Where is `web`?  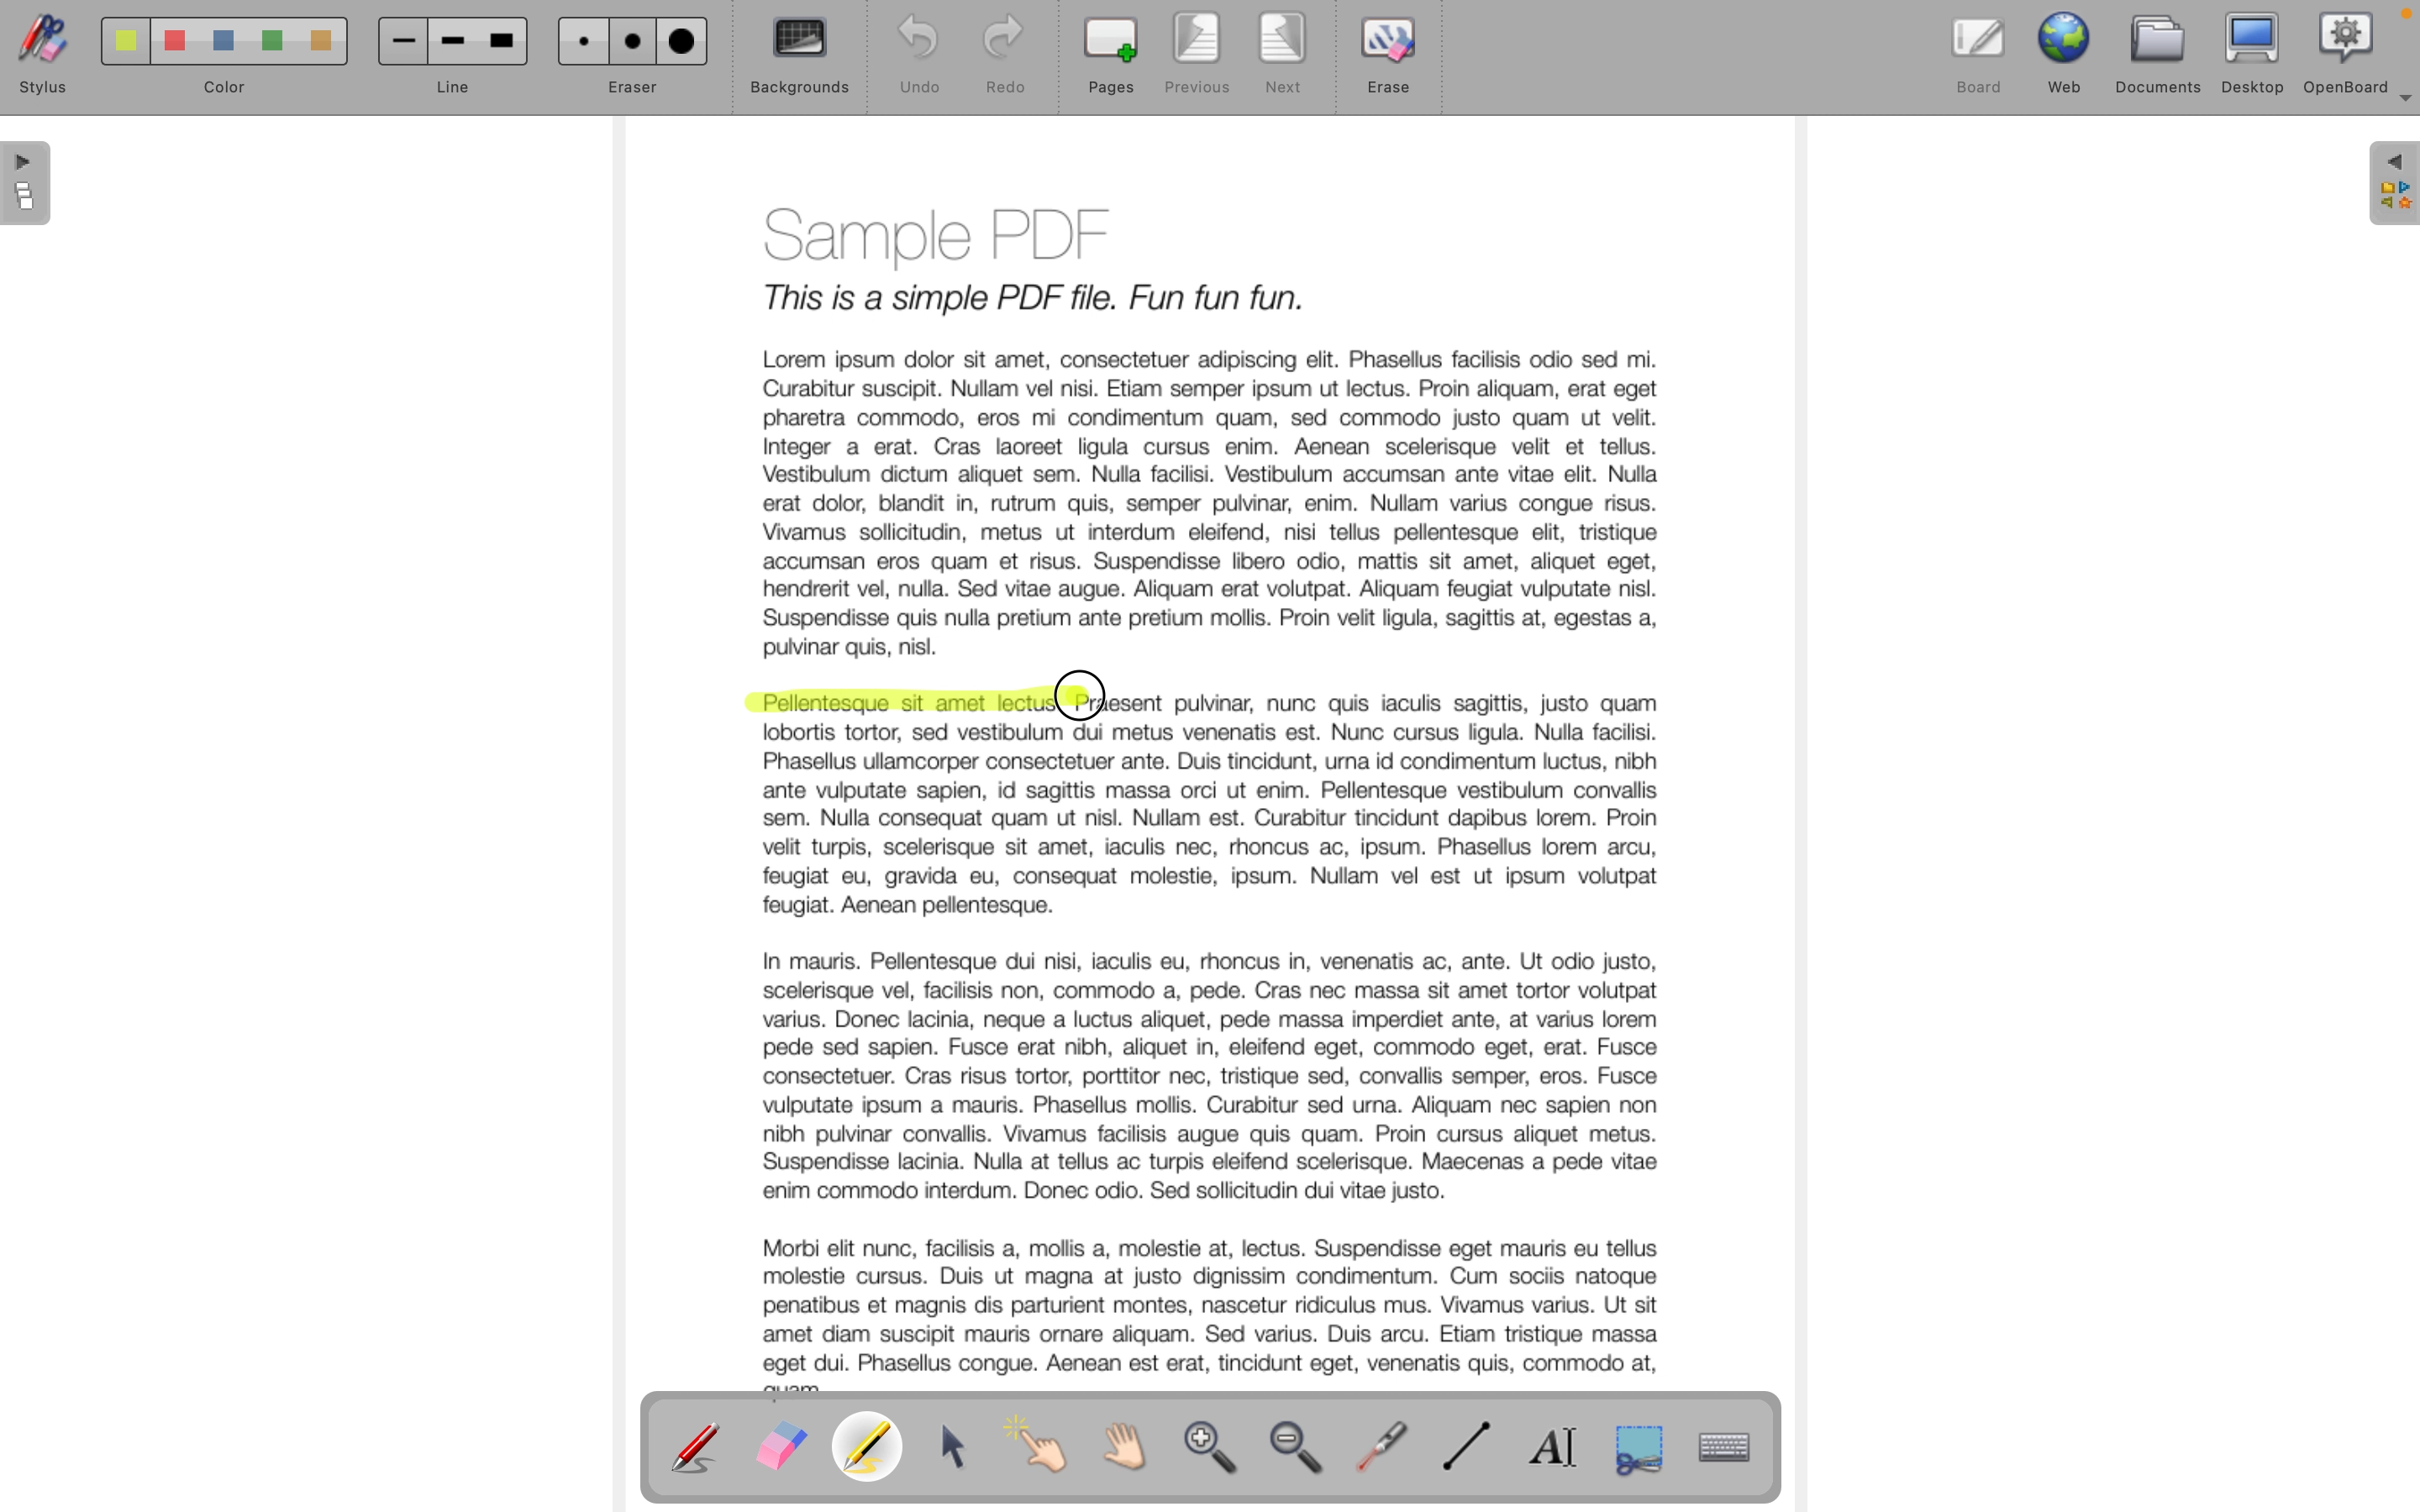 web is located at coordinates (2069, 51).